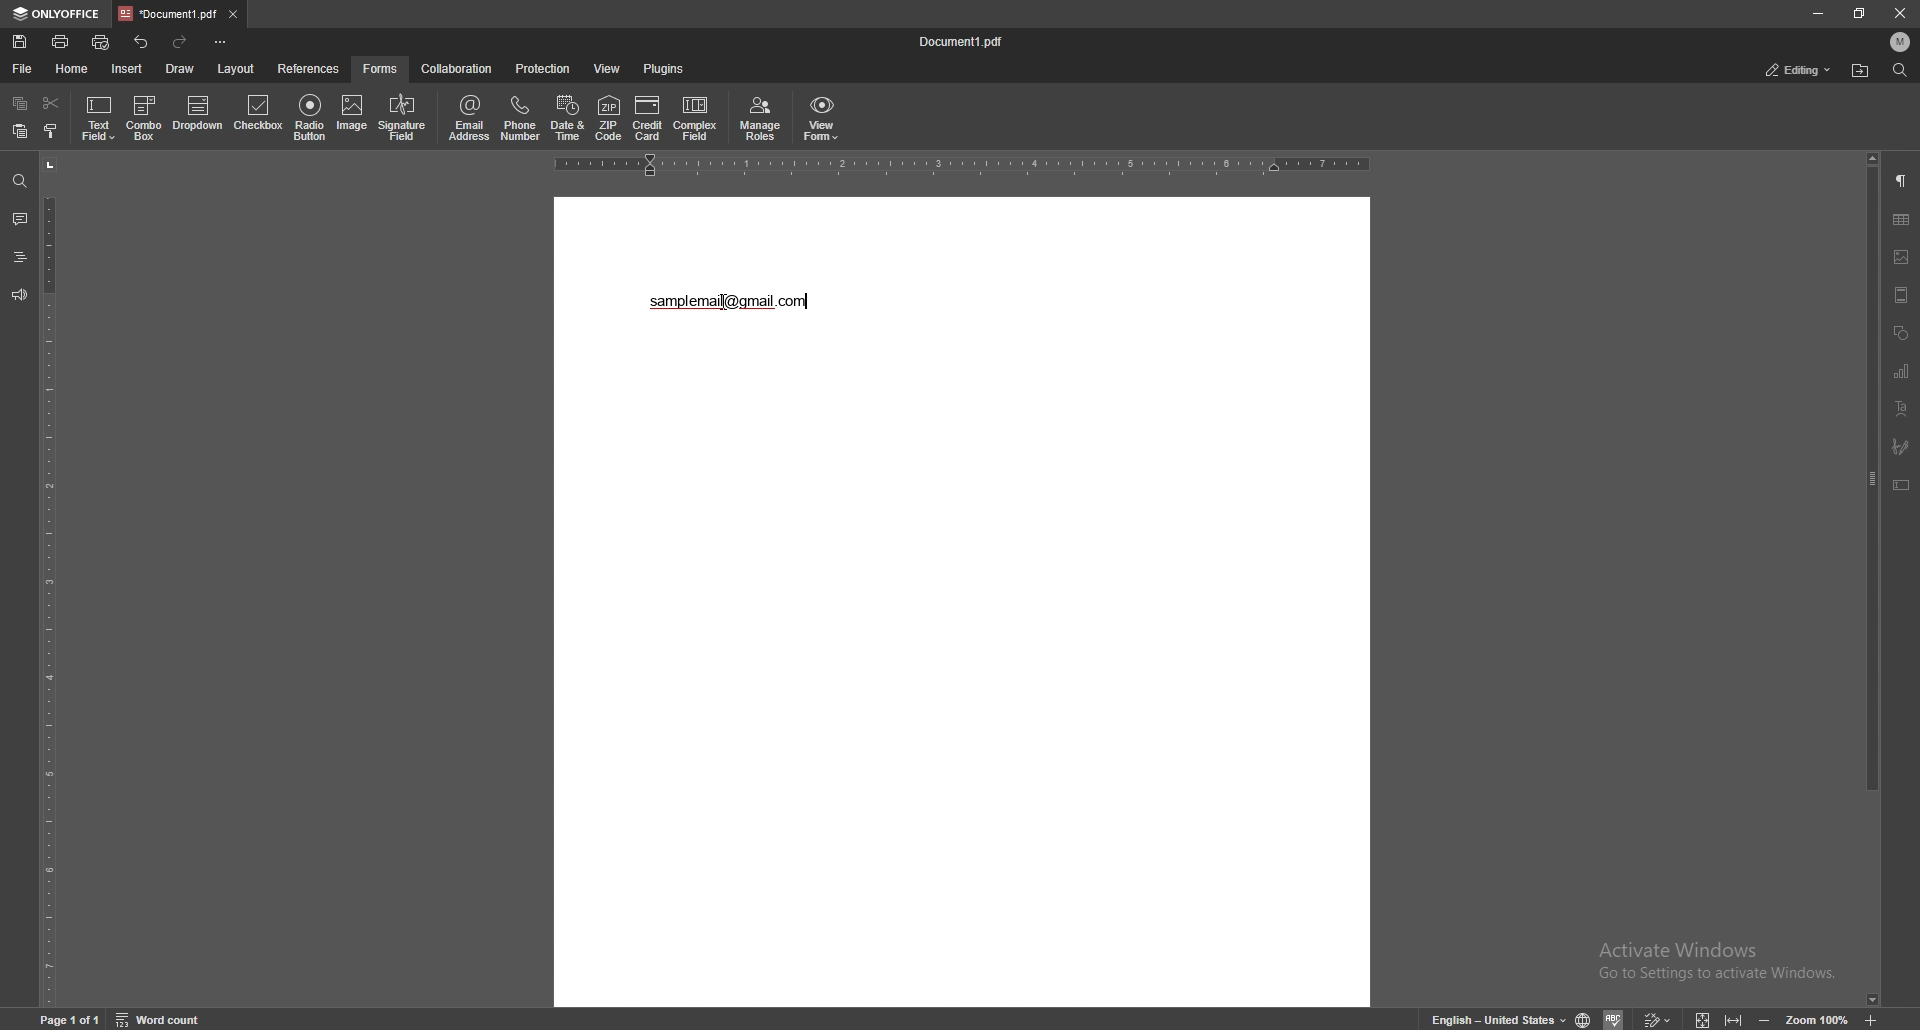 Image resolution: width=1920 pixels, height=1030 pixels. Describe the element at coordinates (822, 119) in the screenshot. I see `view form` at that location.